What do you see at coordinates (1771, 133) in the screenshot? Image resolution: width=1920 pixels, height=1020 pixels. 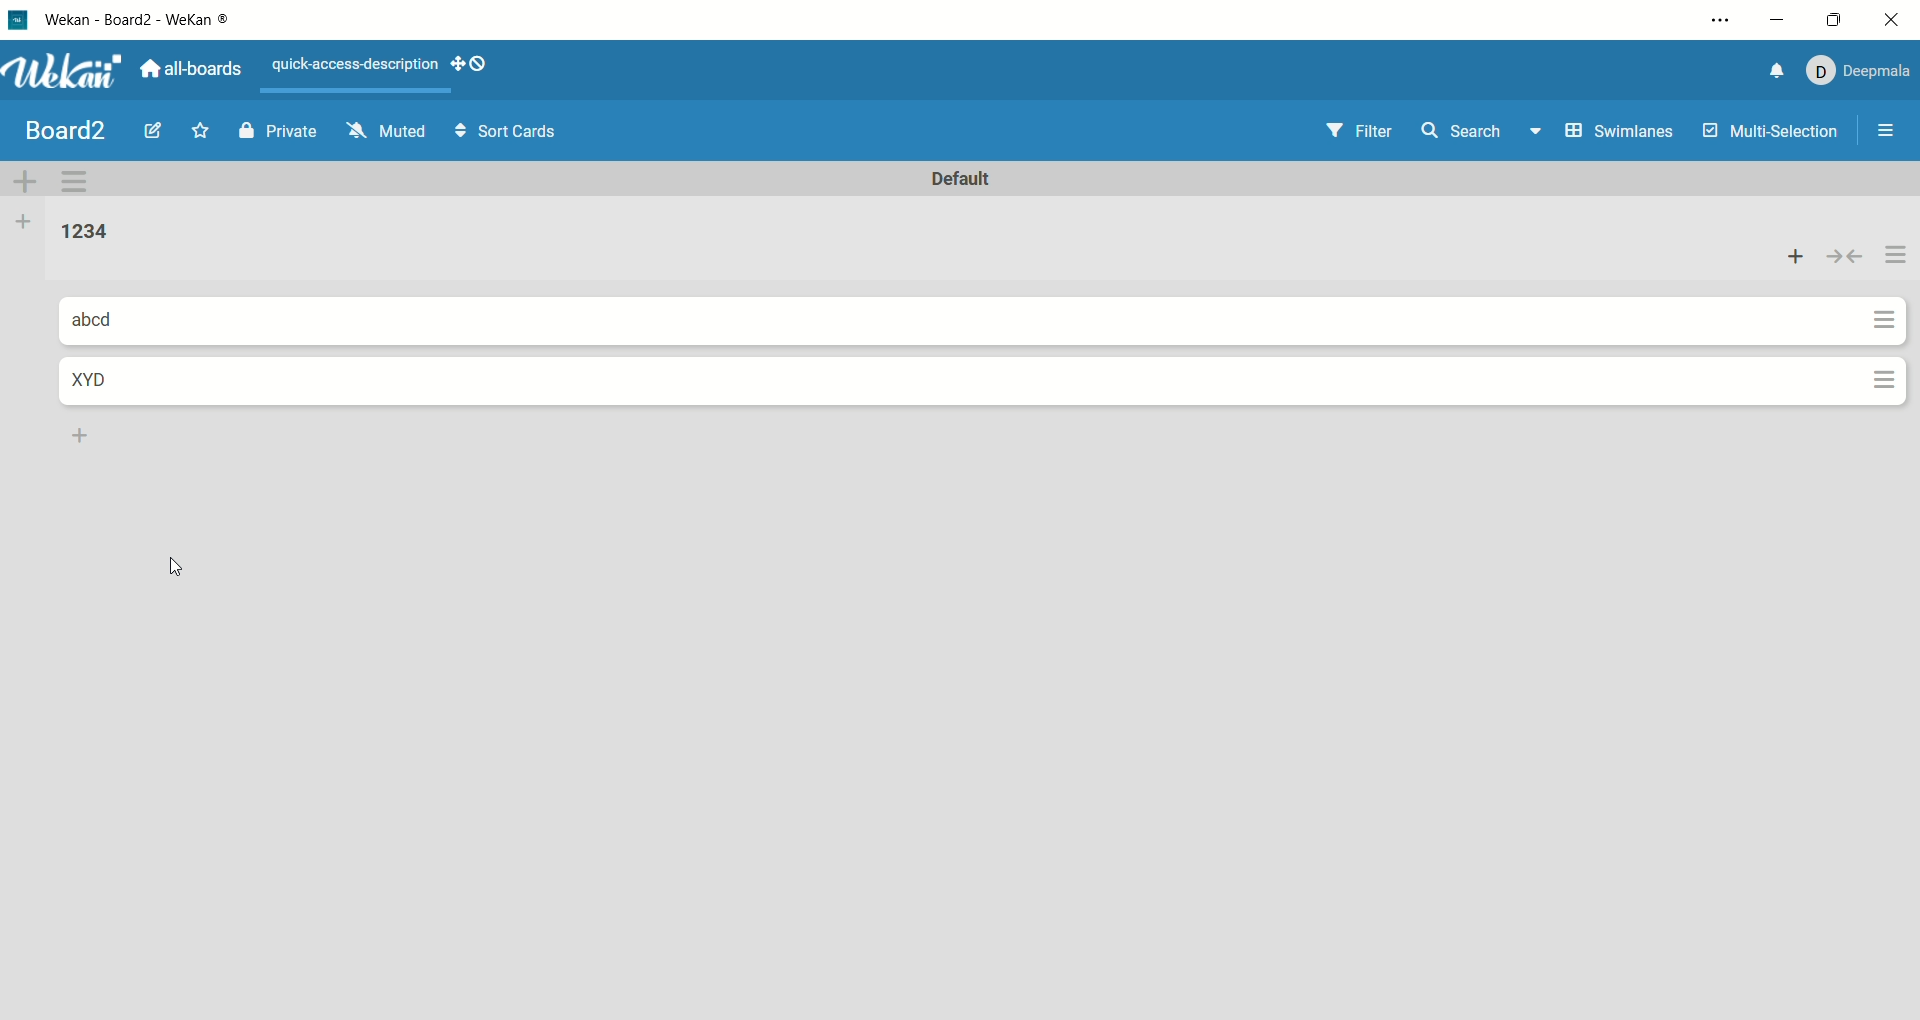 I see `multi-selection` at bounding box center [1771, 133].